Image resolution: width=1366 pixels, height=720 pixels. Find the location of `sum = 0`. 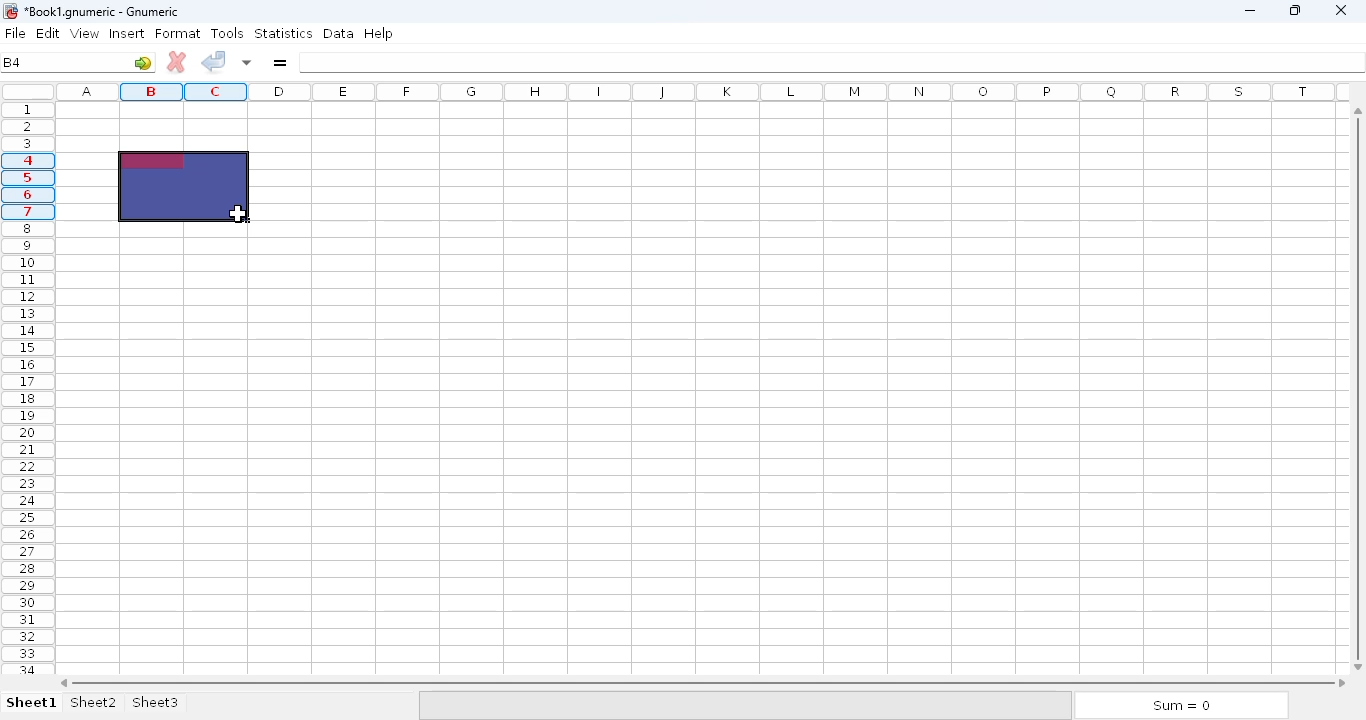

sum = 0 is located at coordinates (1179, 706).